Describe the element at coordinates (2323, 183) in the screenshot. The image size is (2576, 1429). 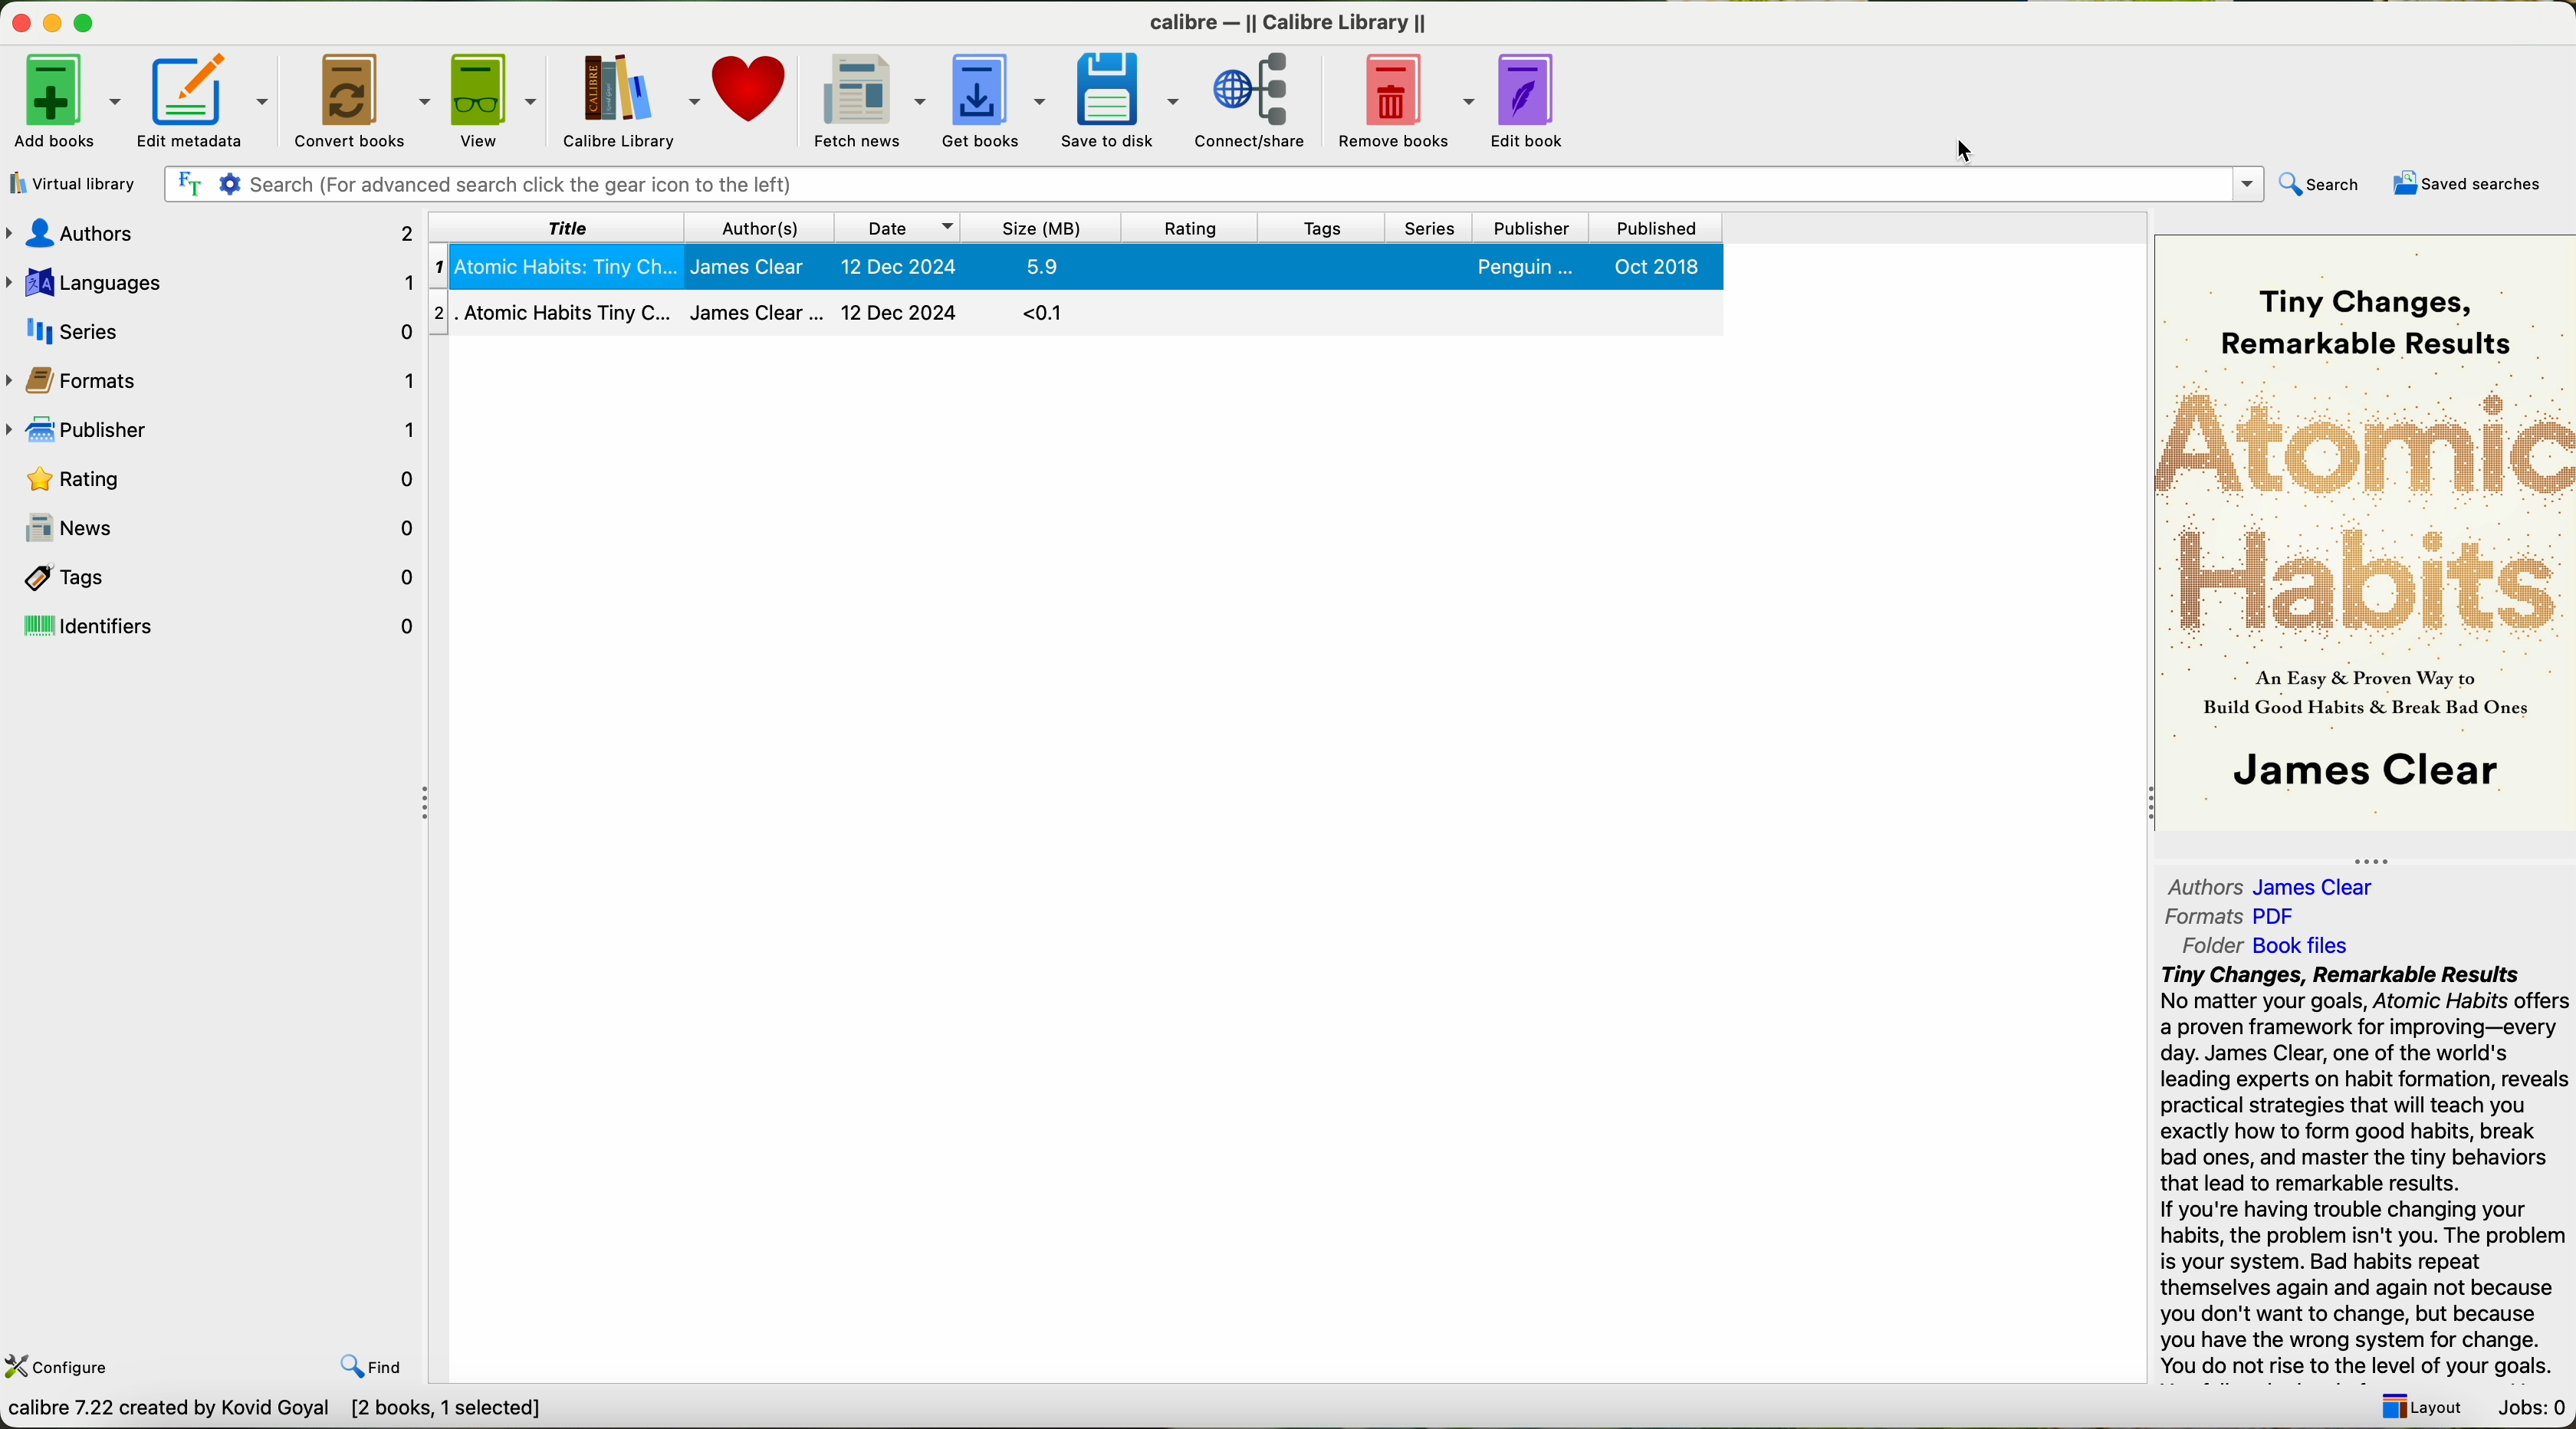
I see `search` at that location.